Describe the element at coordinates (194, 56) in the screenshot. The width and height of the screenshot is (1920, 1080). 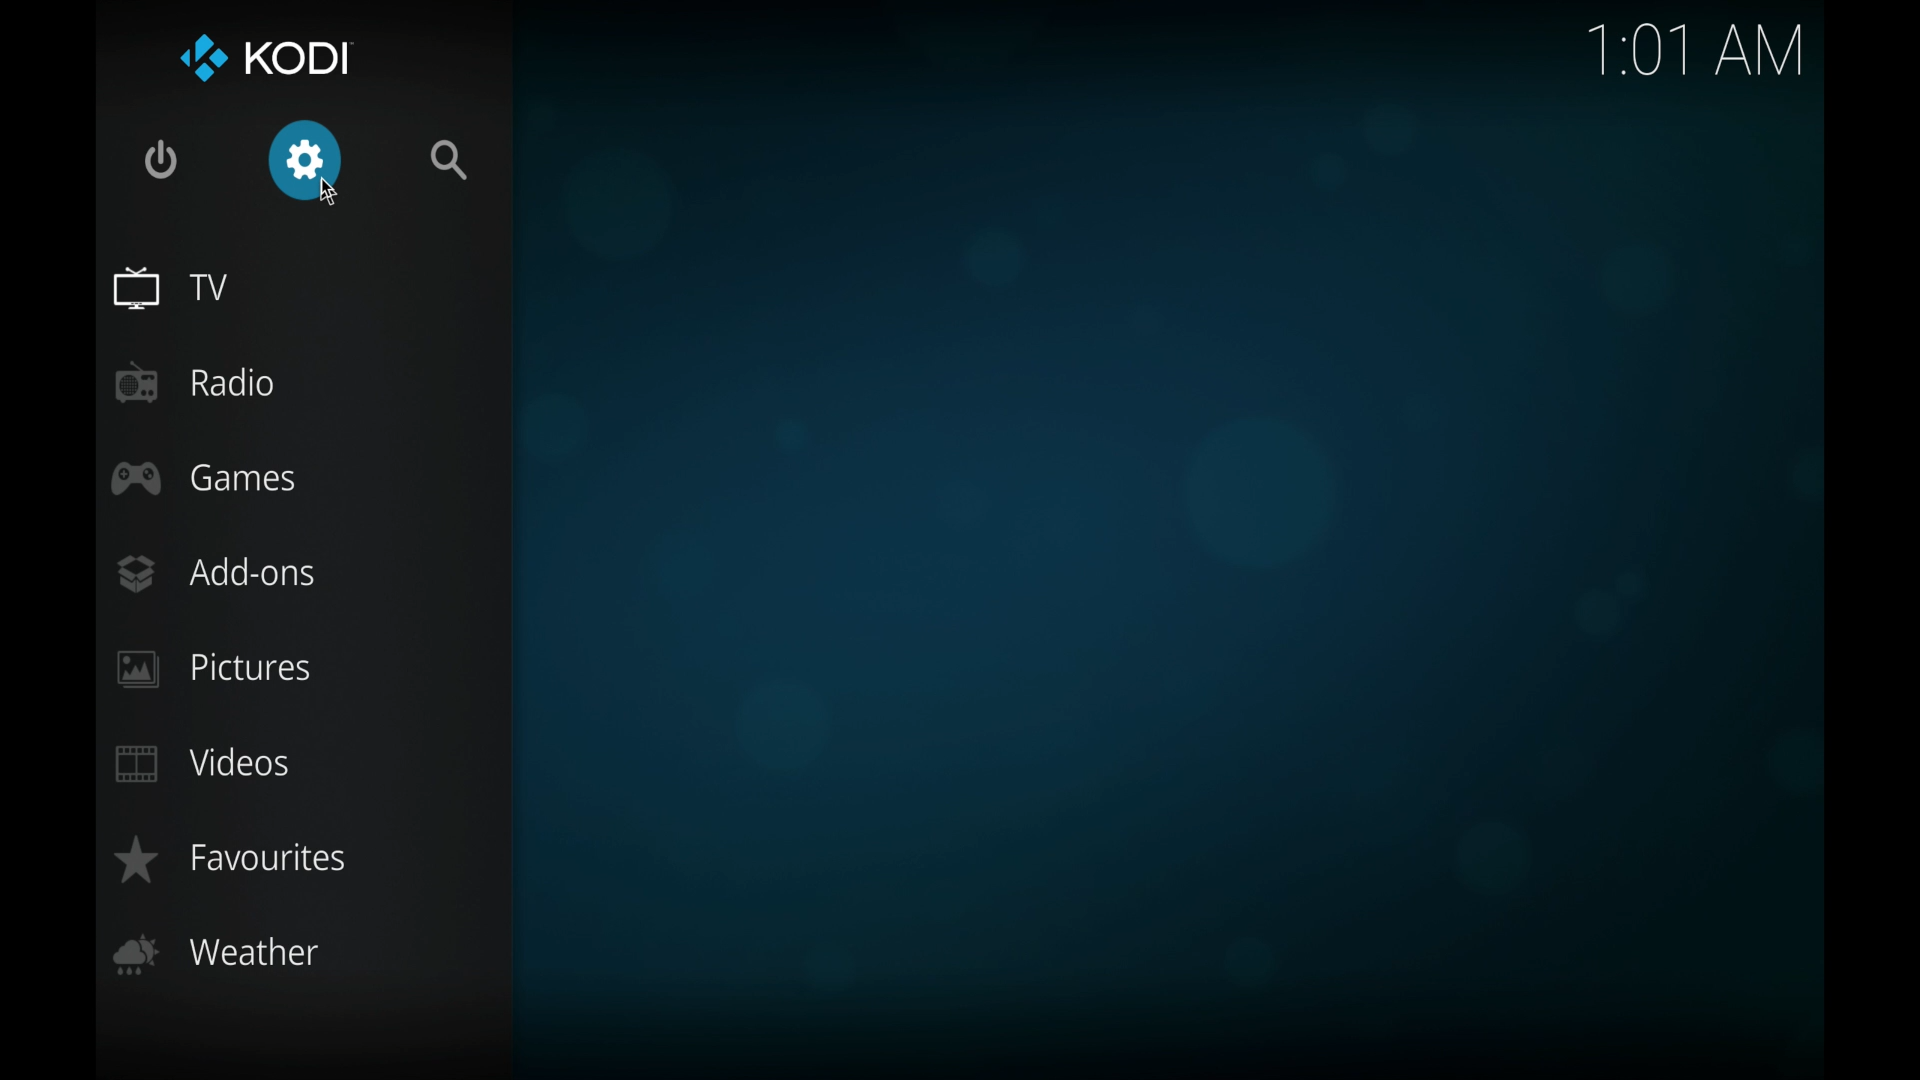
I see `kodi logo` at that location.